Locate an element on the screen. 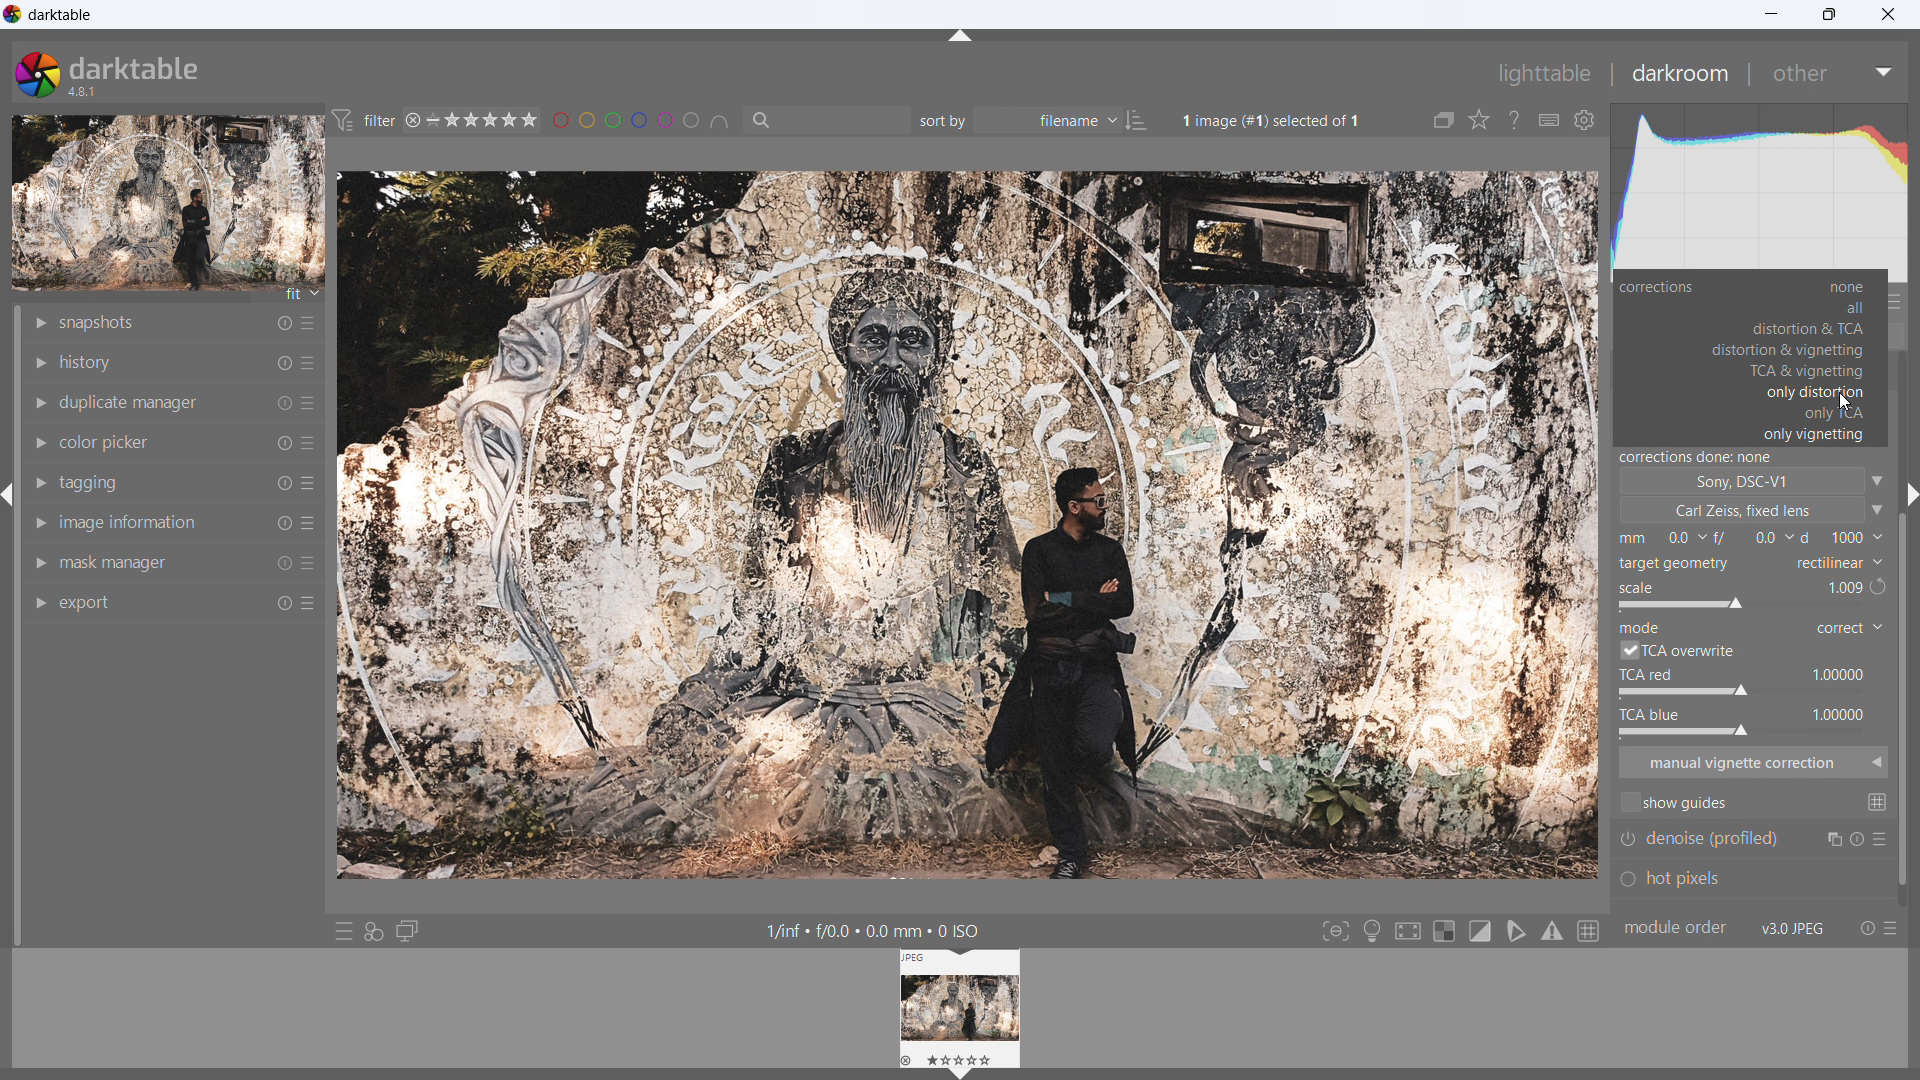  filter by text from images metadata is located at coordinates (826, 120).